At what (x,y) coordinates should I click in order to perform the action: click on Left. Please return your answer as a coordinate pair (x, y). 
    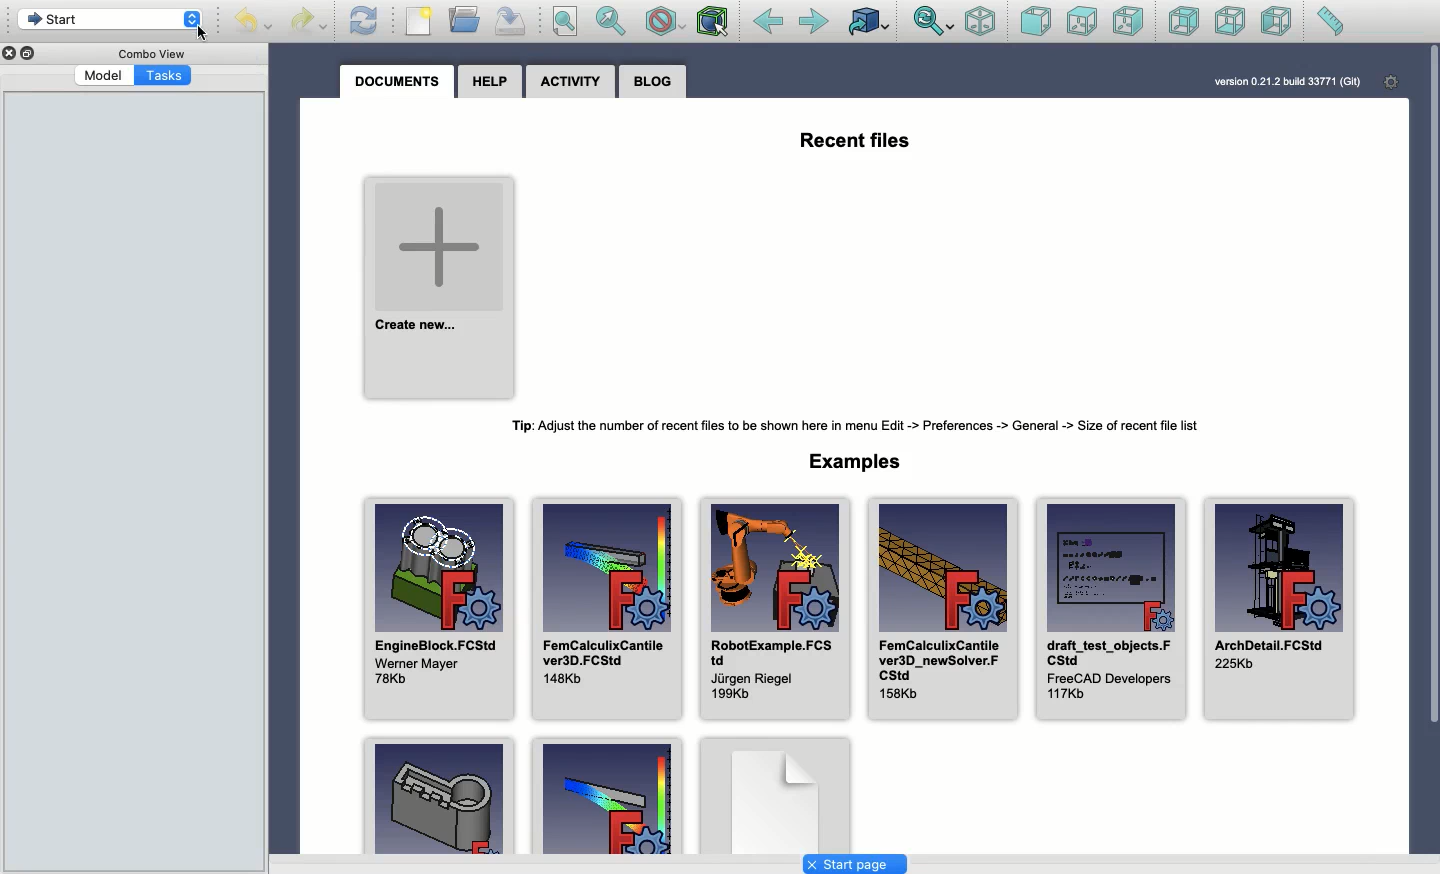
    Looking at the image, I should click on (1275, 22).